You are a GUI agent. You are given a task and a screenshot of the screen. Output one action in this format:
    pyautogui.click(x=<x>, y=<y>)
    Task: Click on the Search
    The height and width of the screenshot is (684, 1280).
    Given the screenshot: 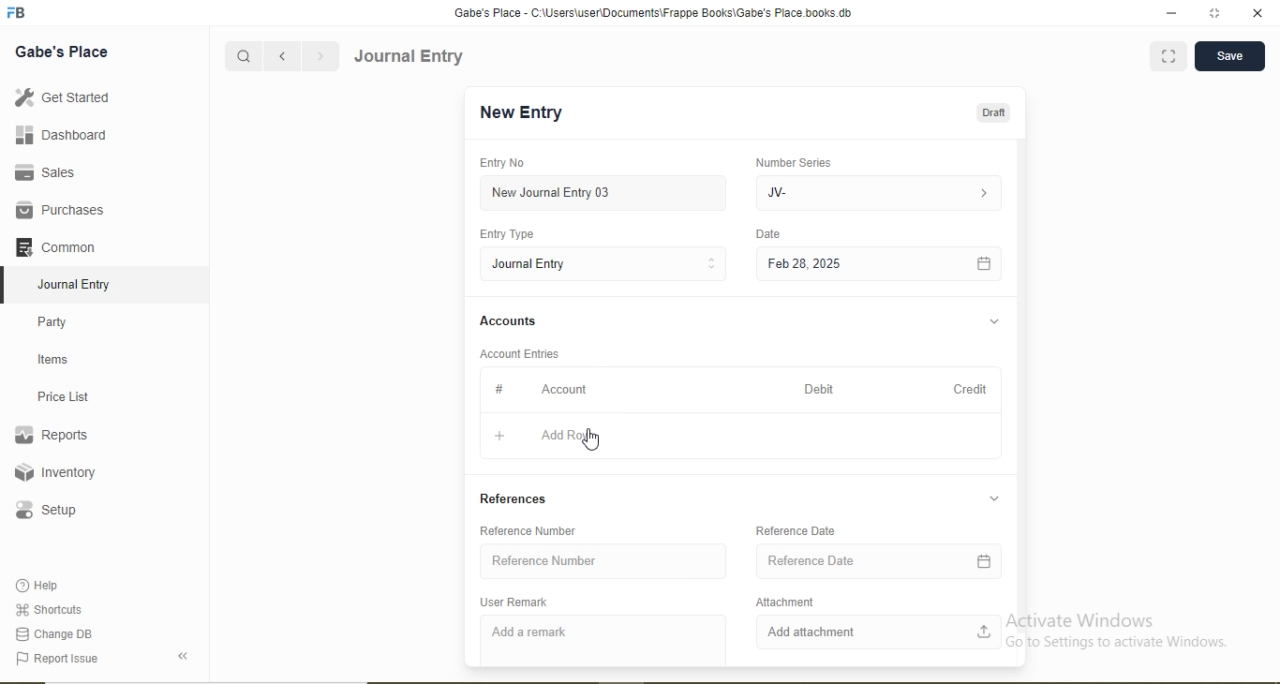 What is the action you would take?
    pyautogui.click(x=242, y=57)
    